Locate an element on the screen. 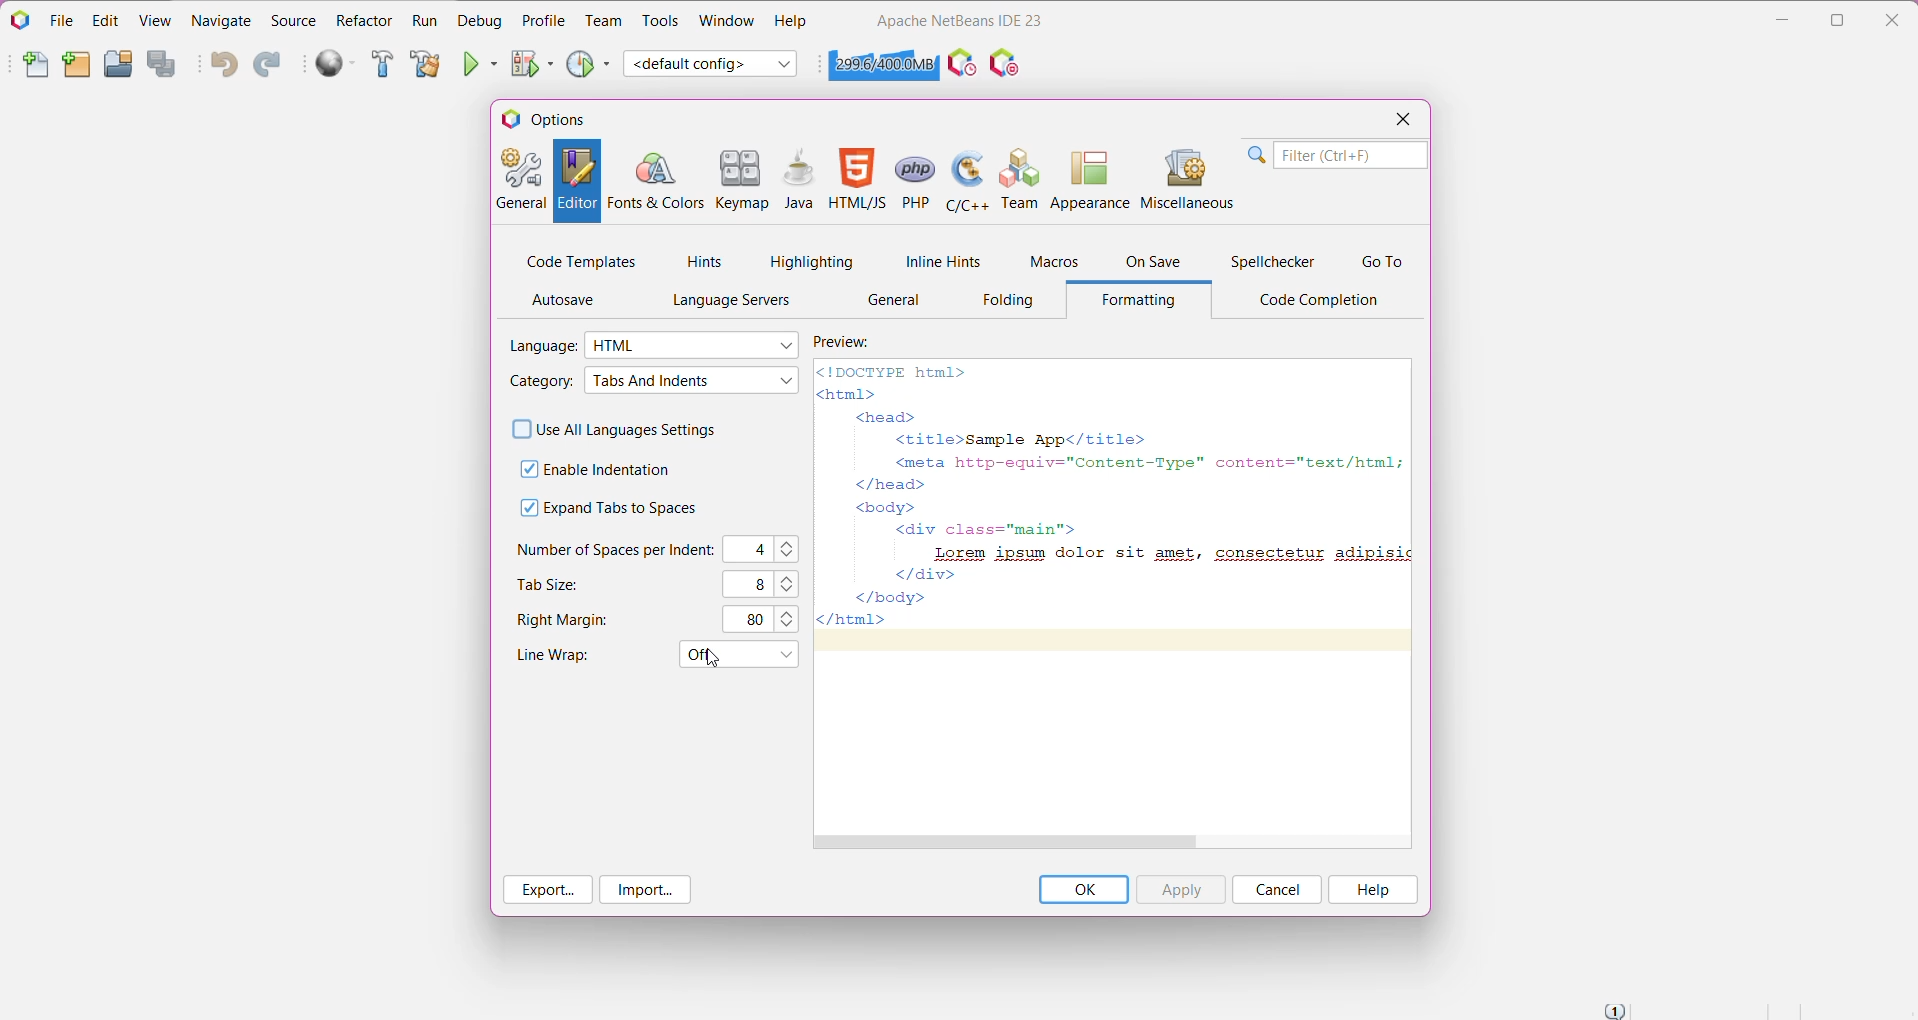 This screenshot has width=1918, height=1020. PHP is located at coordinates (914, 179).